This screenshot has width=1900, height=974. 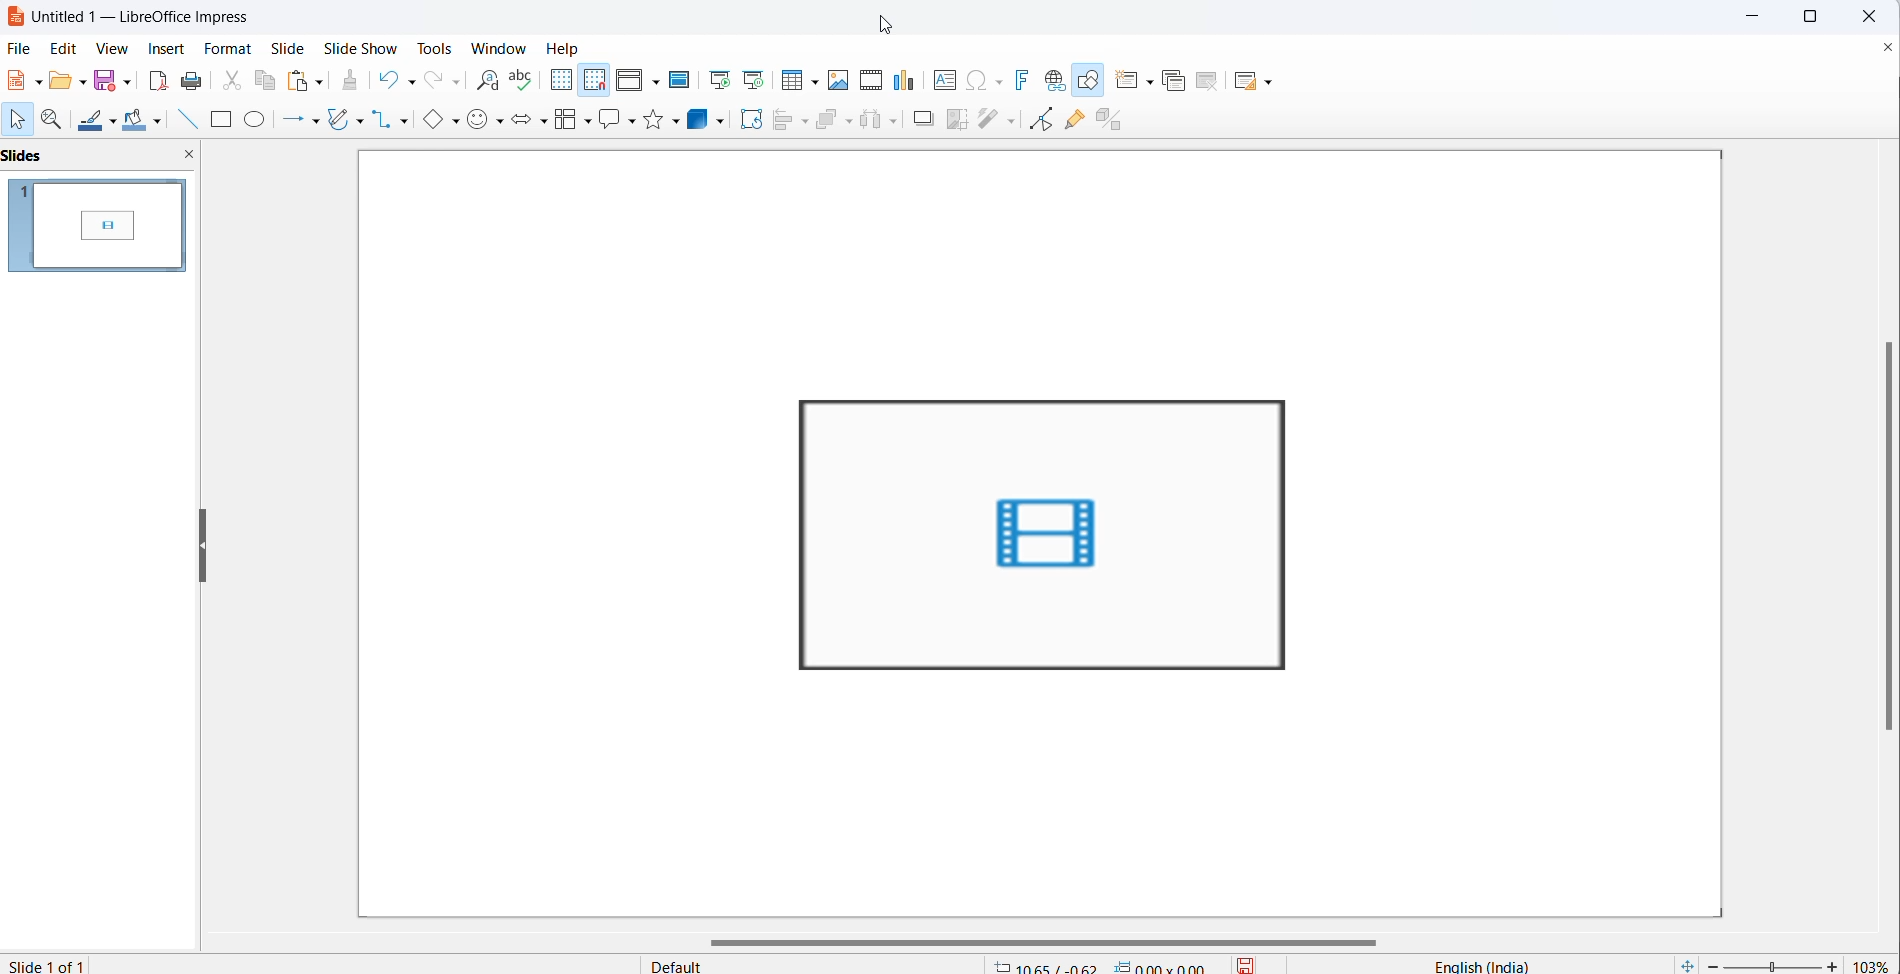 I want to click on new file, so click(x=20, y=84).